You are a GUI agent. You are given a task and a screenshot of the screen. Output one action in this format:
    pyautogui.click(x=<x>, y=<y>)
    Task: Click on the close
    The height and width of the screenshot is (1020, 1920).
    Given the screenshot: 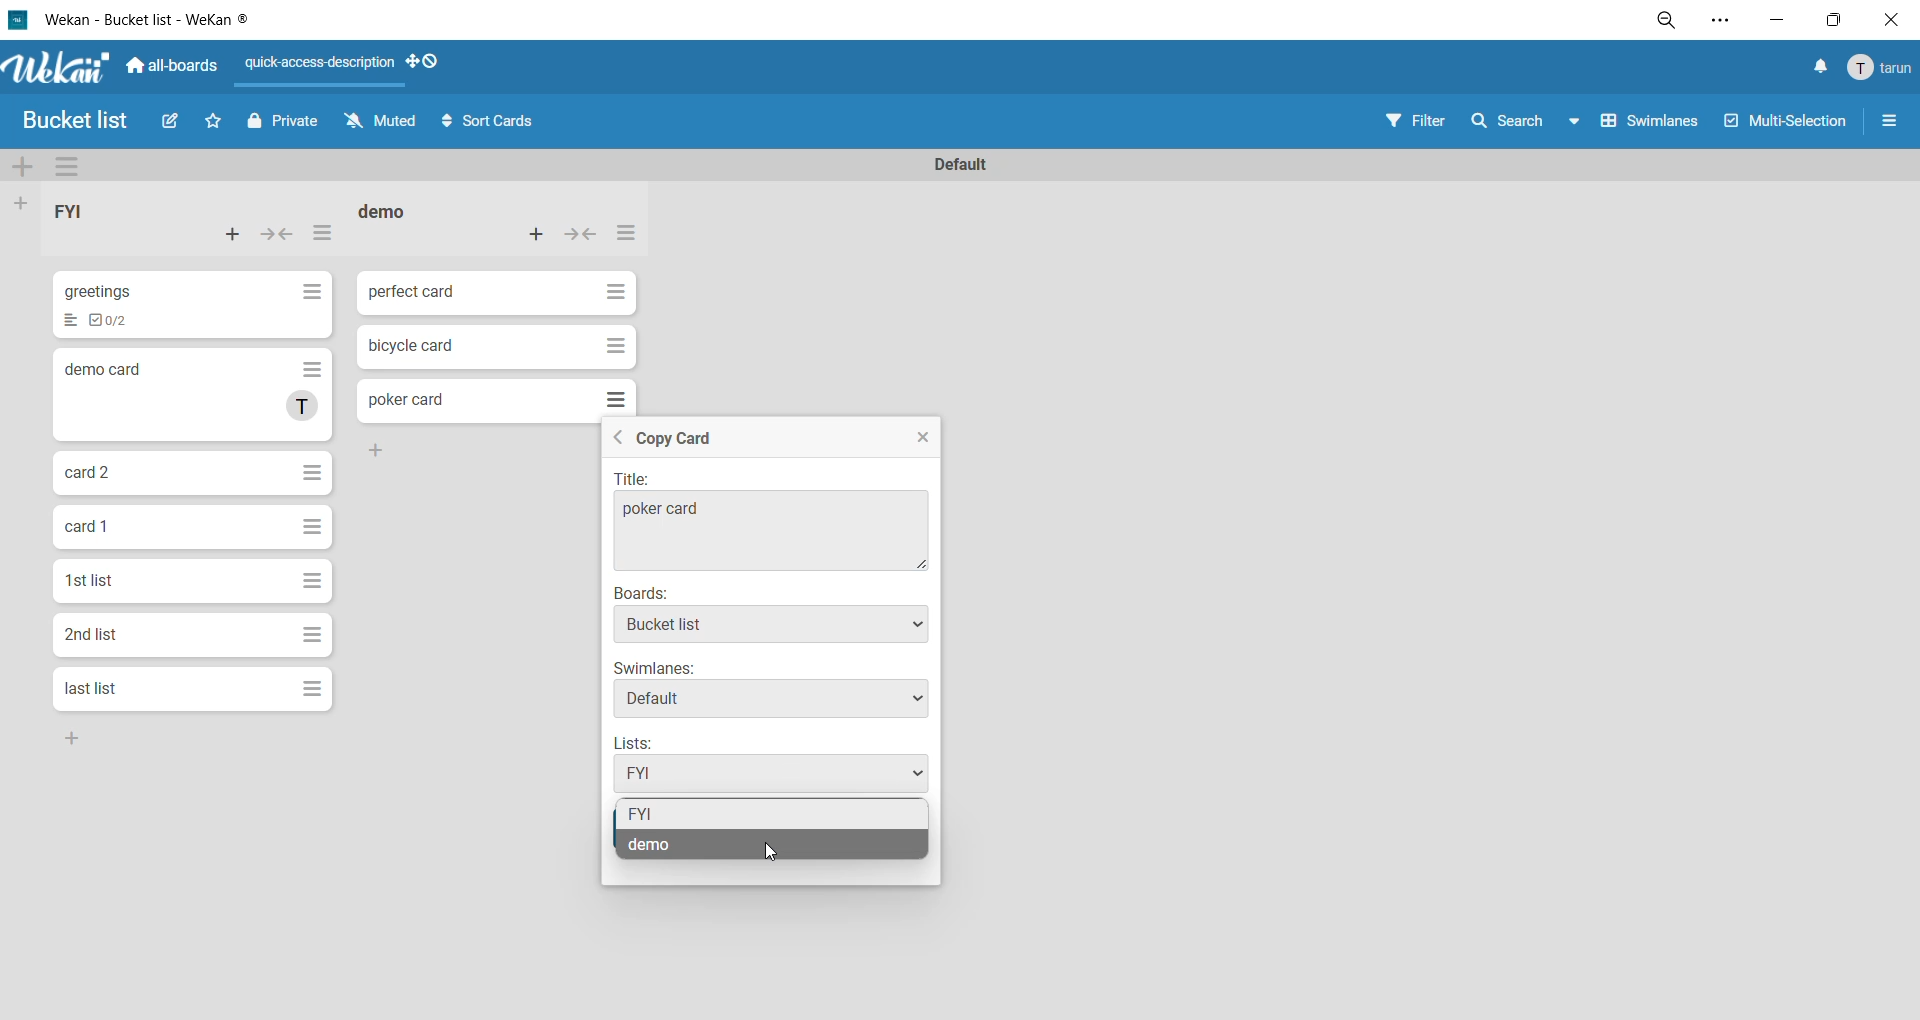 What is the action you would take?
    pyautogui.click(x=1888, y=20)
    